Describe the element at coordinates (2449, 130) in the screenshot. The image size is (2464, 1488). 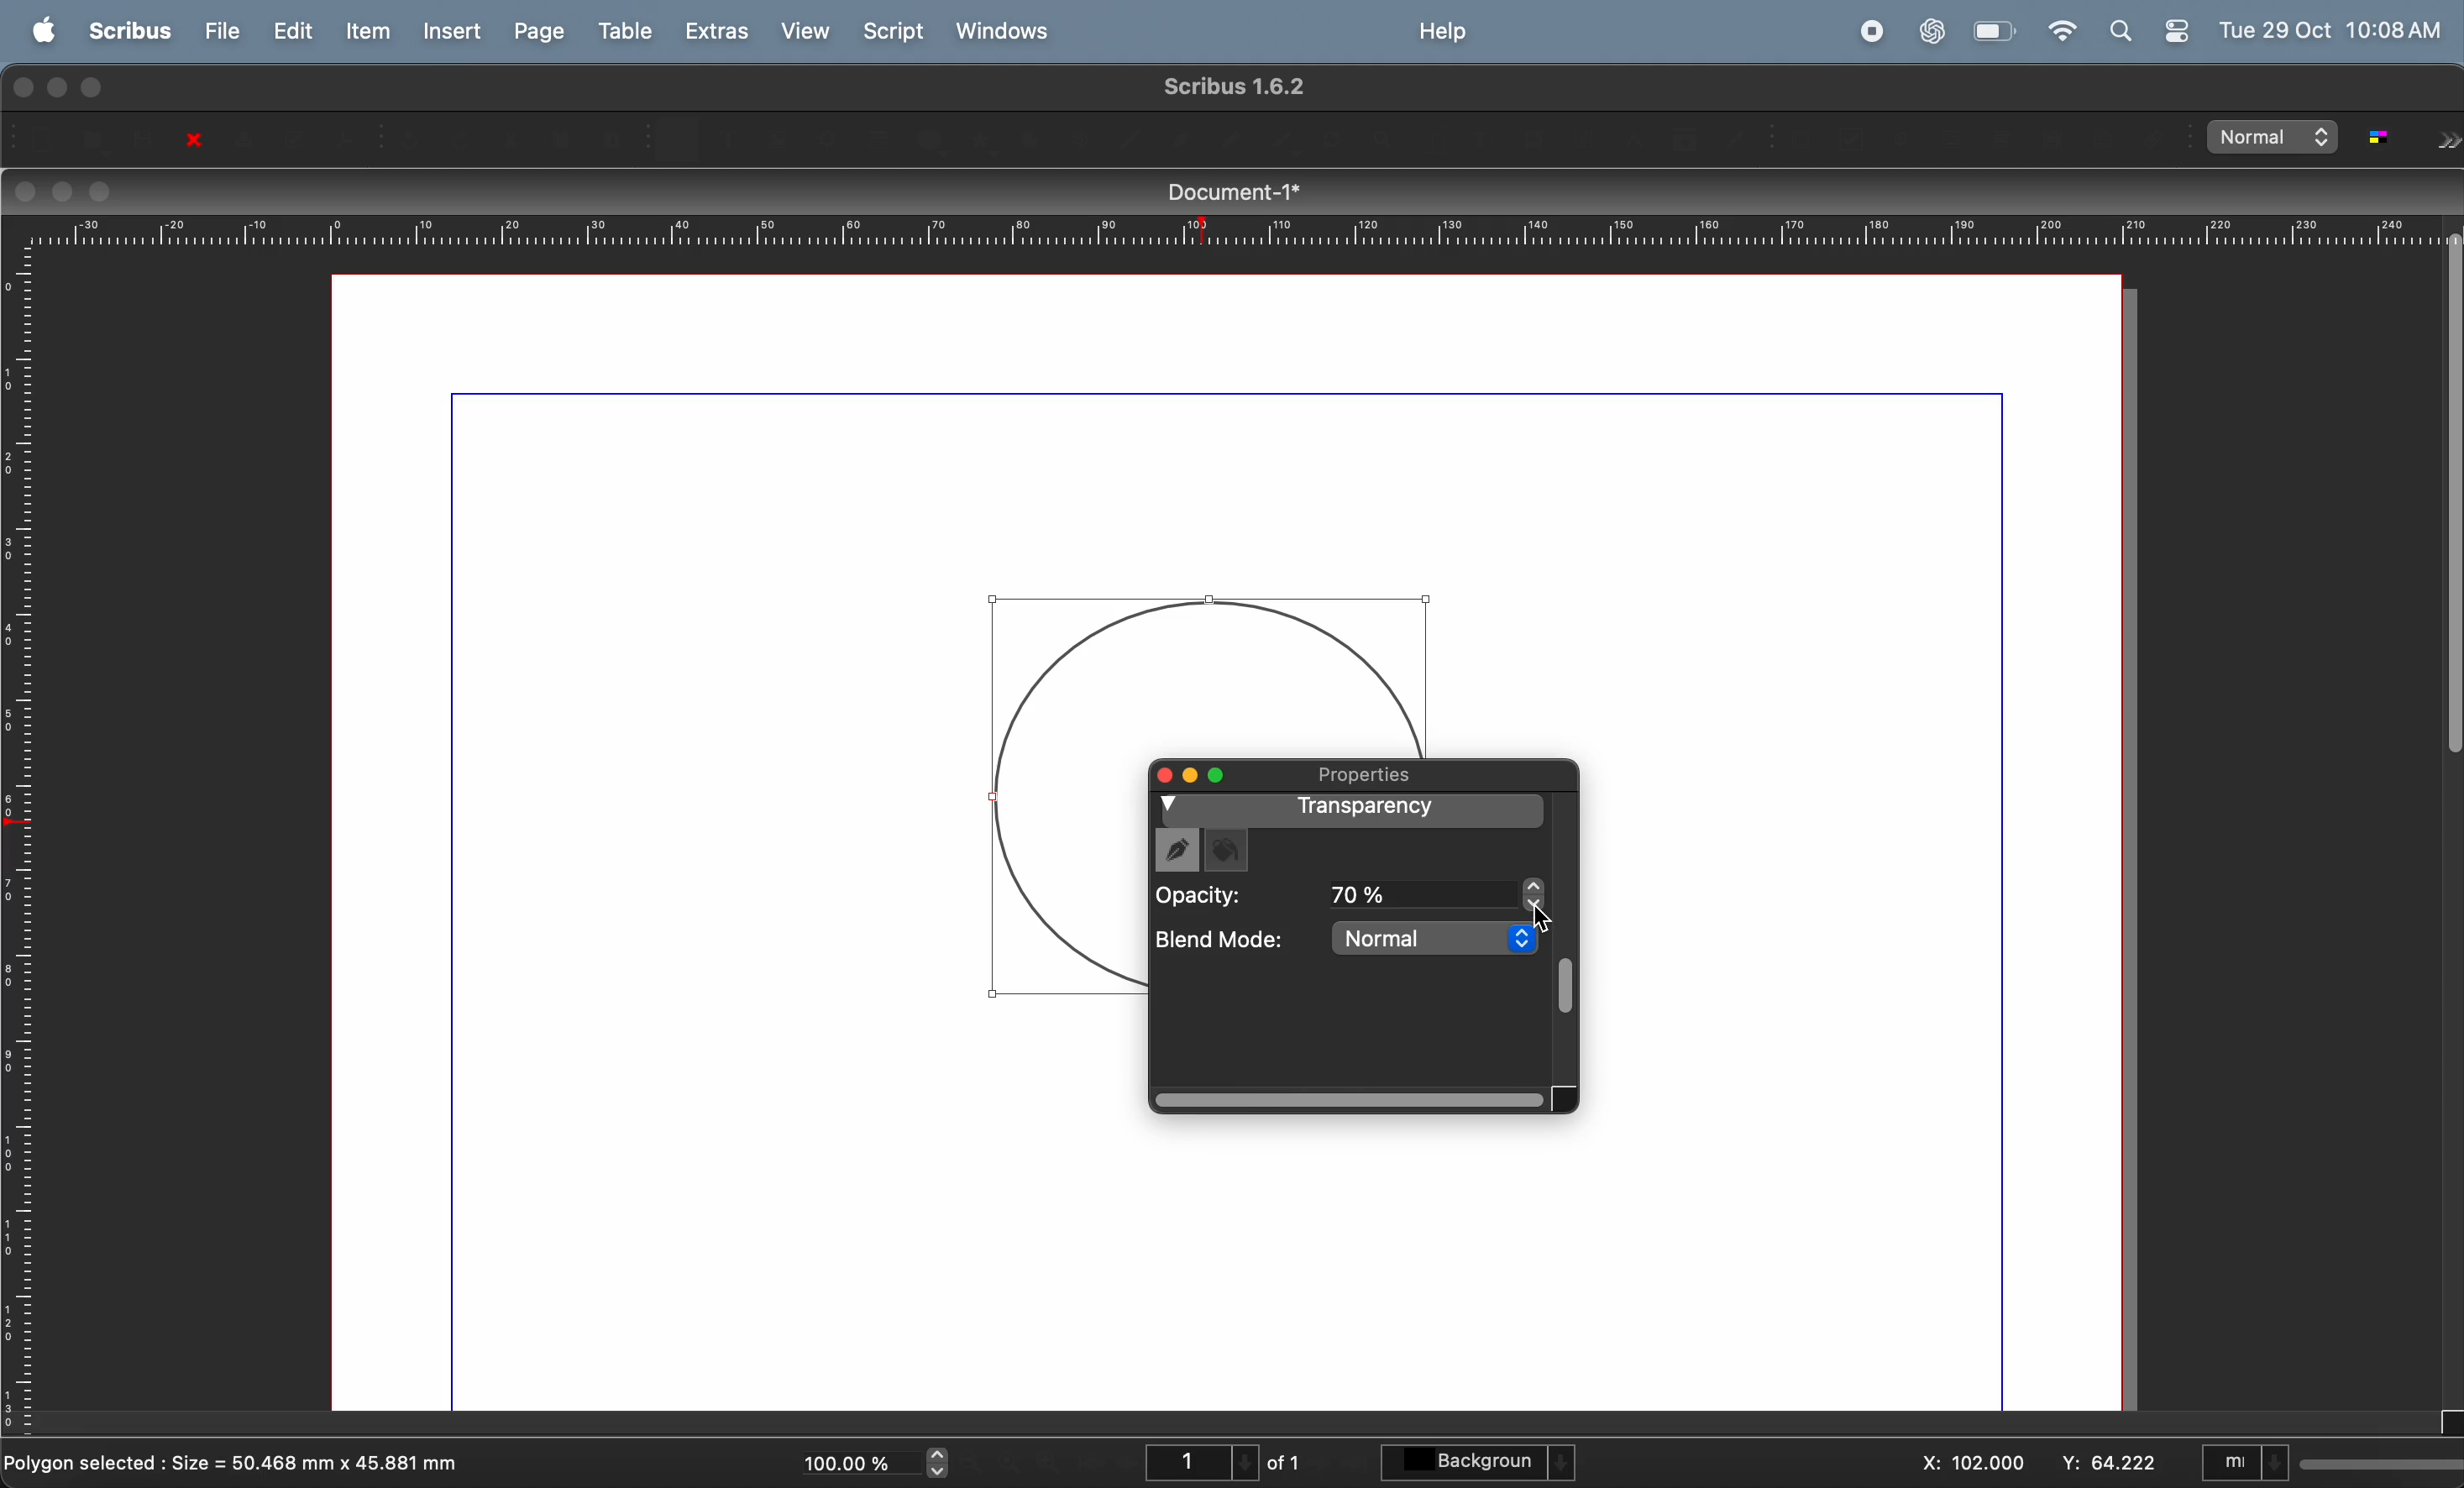
I see `Forward` at that location.